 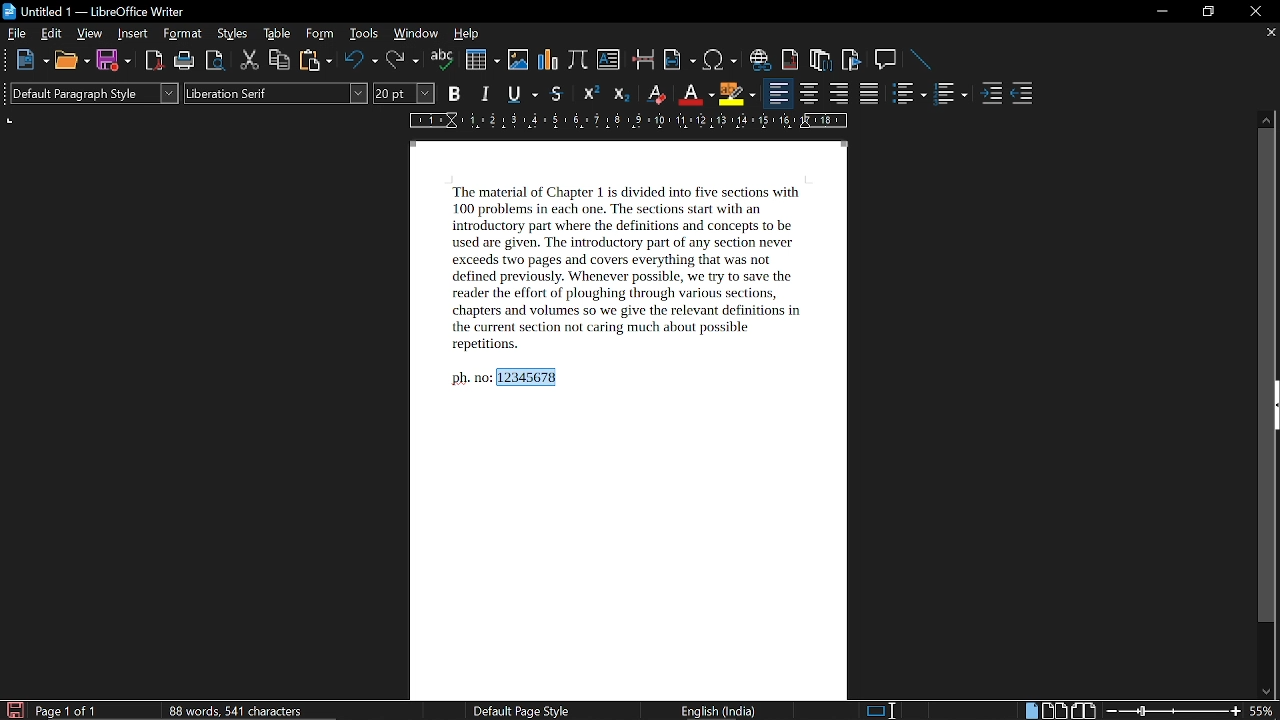 I want to click on insert symbol, so click(x=718, y=60).